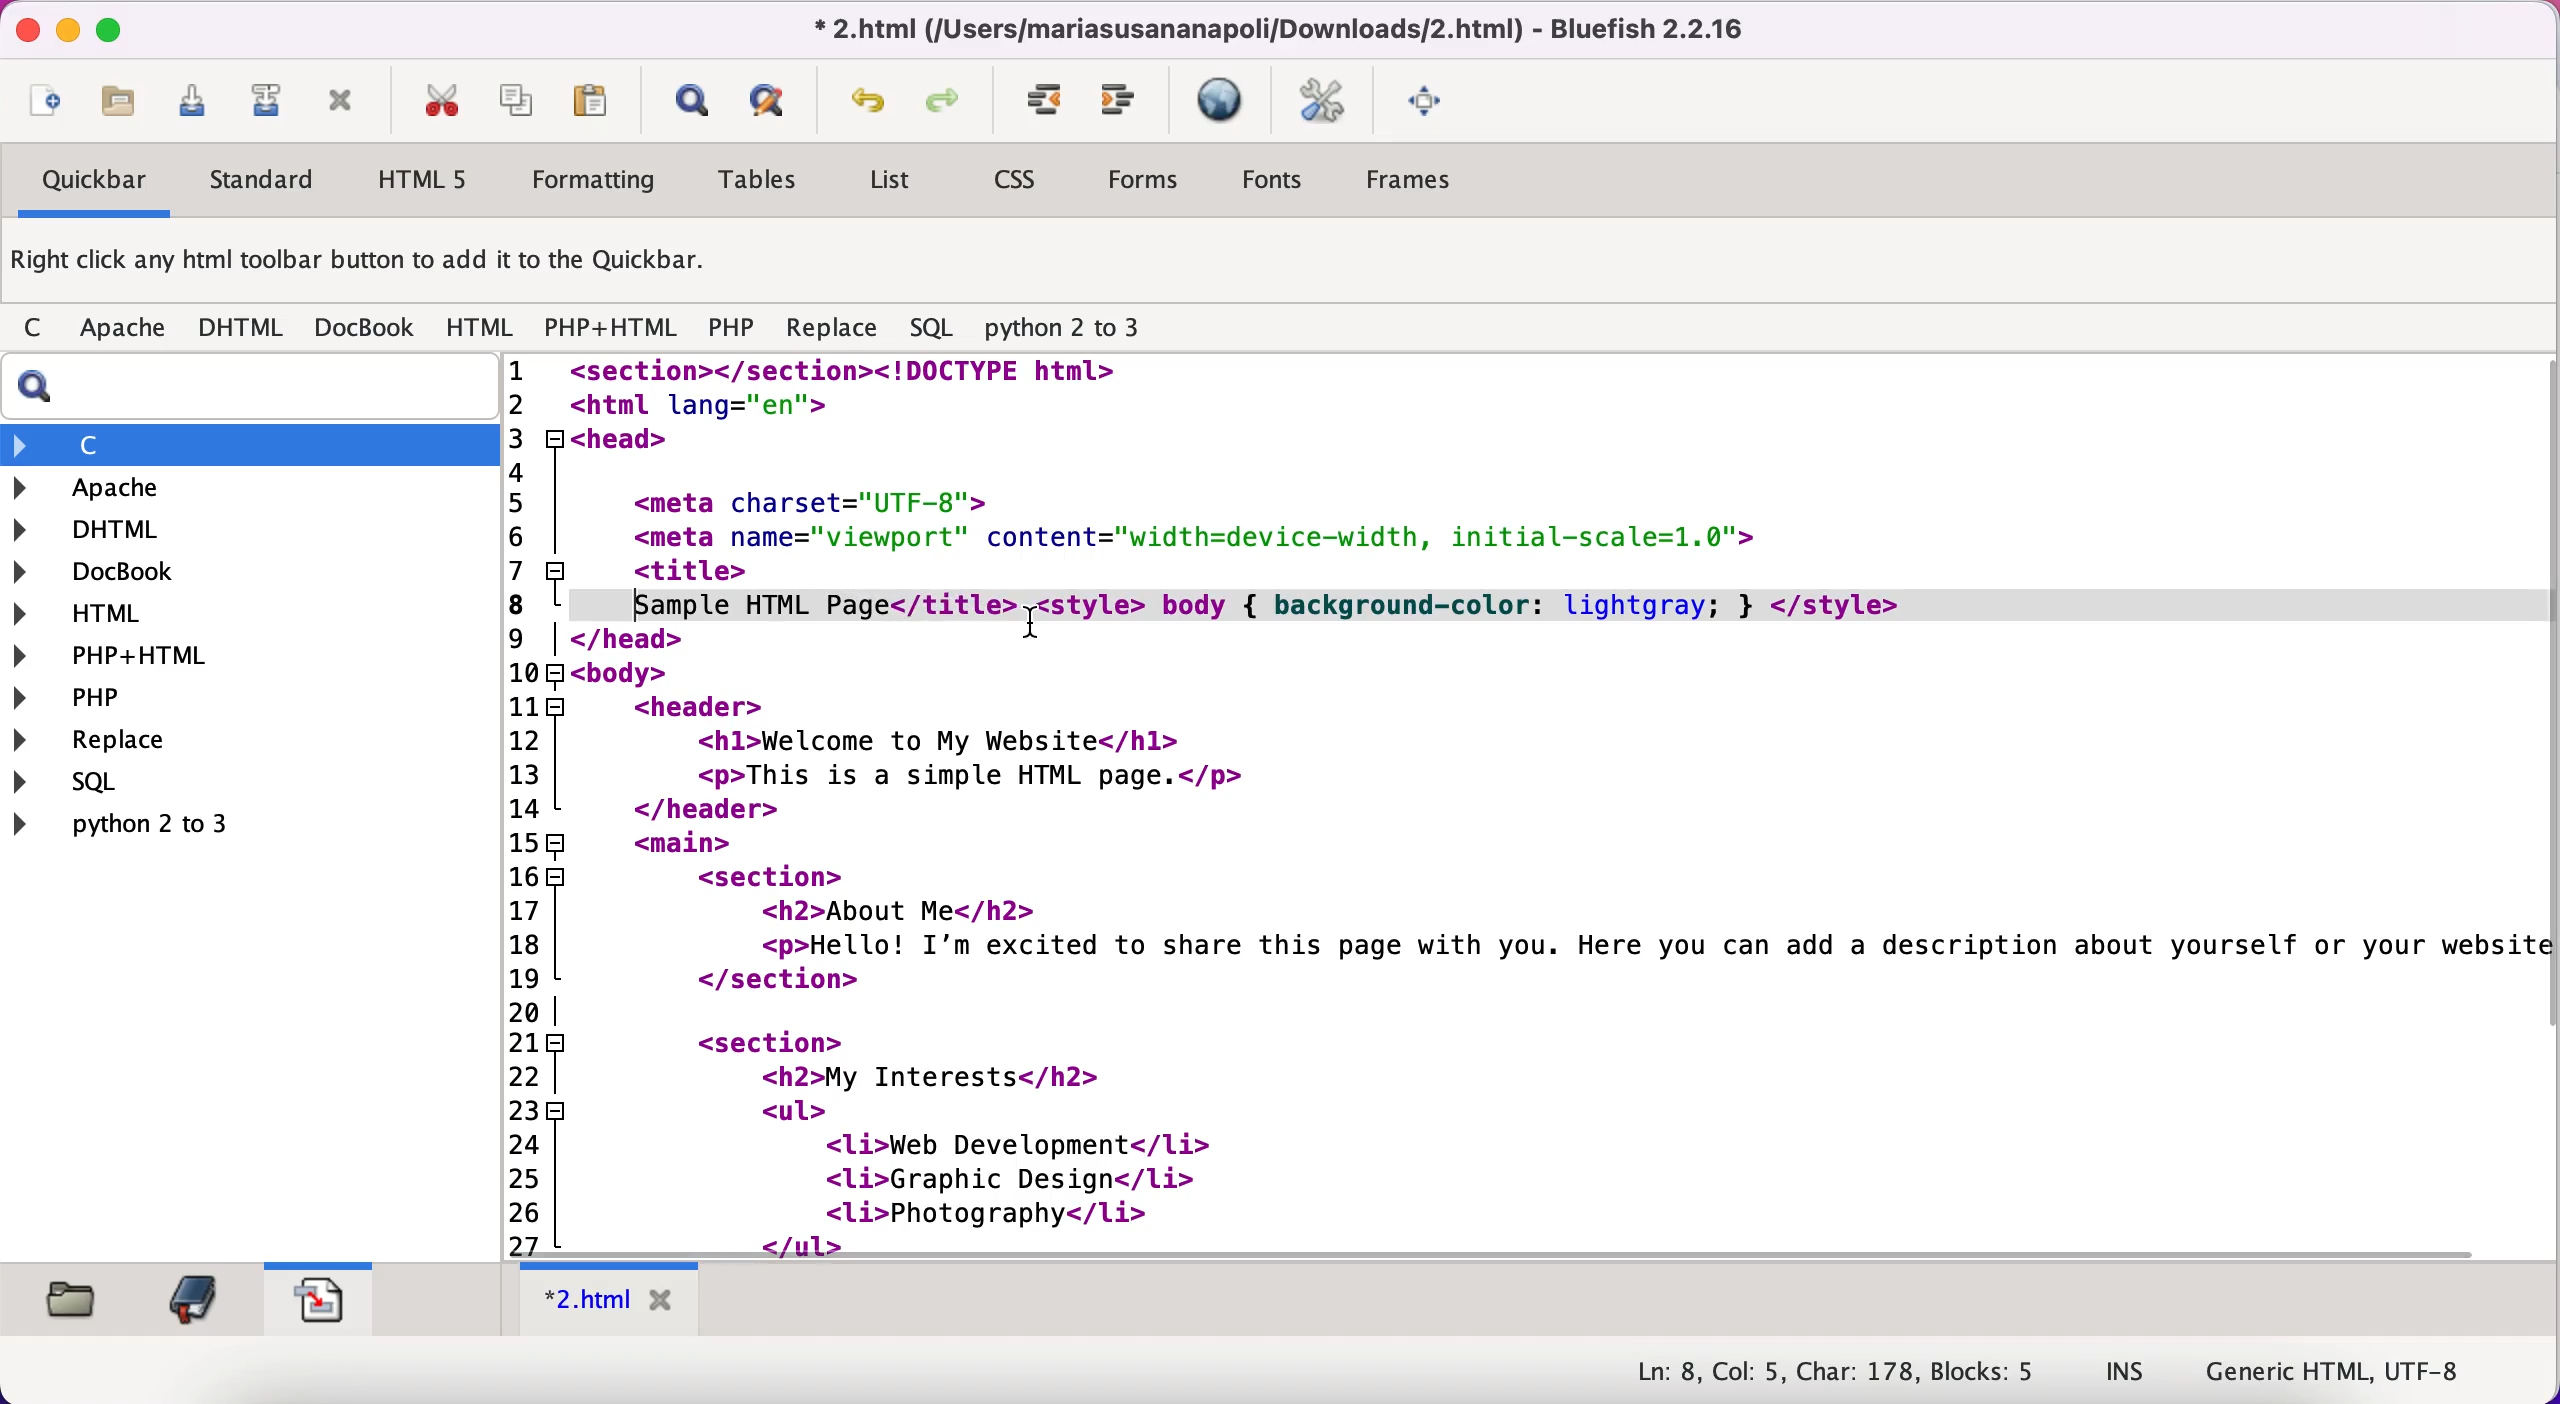 The height and width of the screenshot is (1404, 2560). What do you see at coordinates (1323, 103) in the screenshot?
I see `edit preferences` at bounding box center [1323, 103].